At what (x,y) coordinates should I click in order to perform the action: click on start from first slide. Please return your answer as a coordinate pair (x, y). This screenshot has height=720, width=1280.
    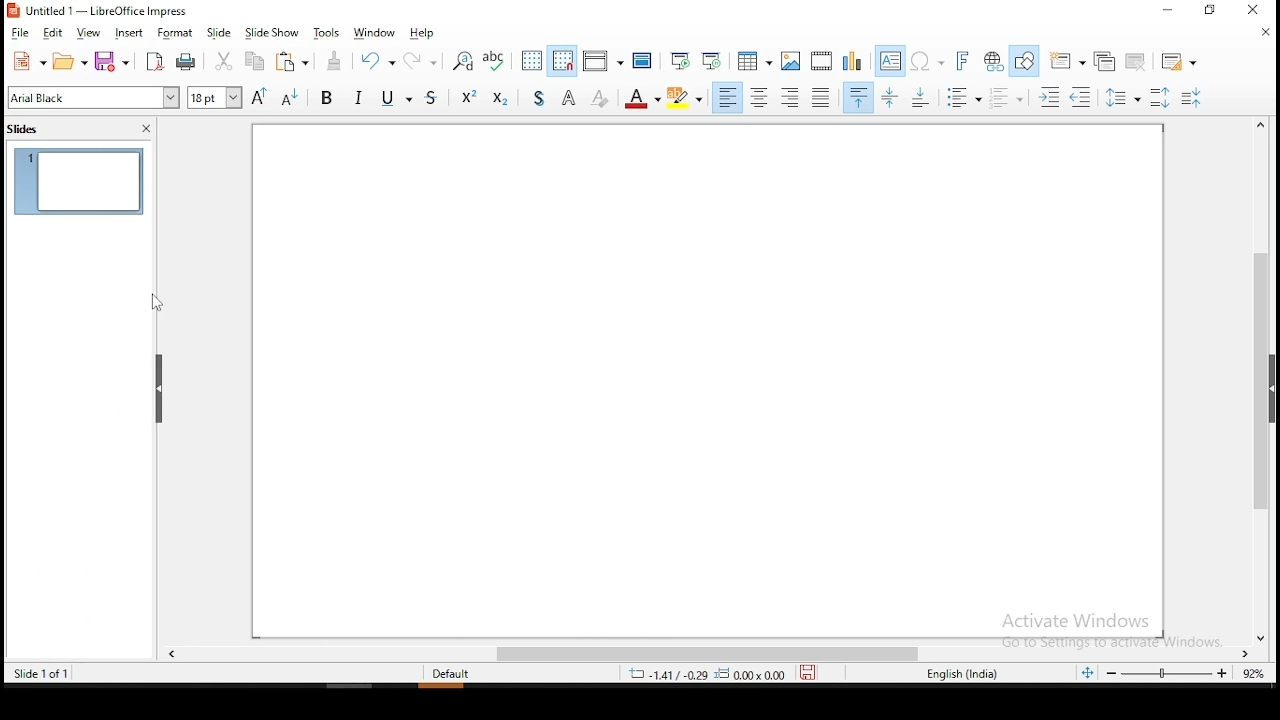
    Looking at the image, I should click on (683, 61).